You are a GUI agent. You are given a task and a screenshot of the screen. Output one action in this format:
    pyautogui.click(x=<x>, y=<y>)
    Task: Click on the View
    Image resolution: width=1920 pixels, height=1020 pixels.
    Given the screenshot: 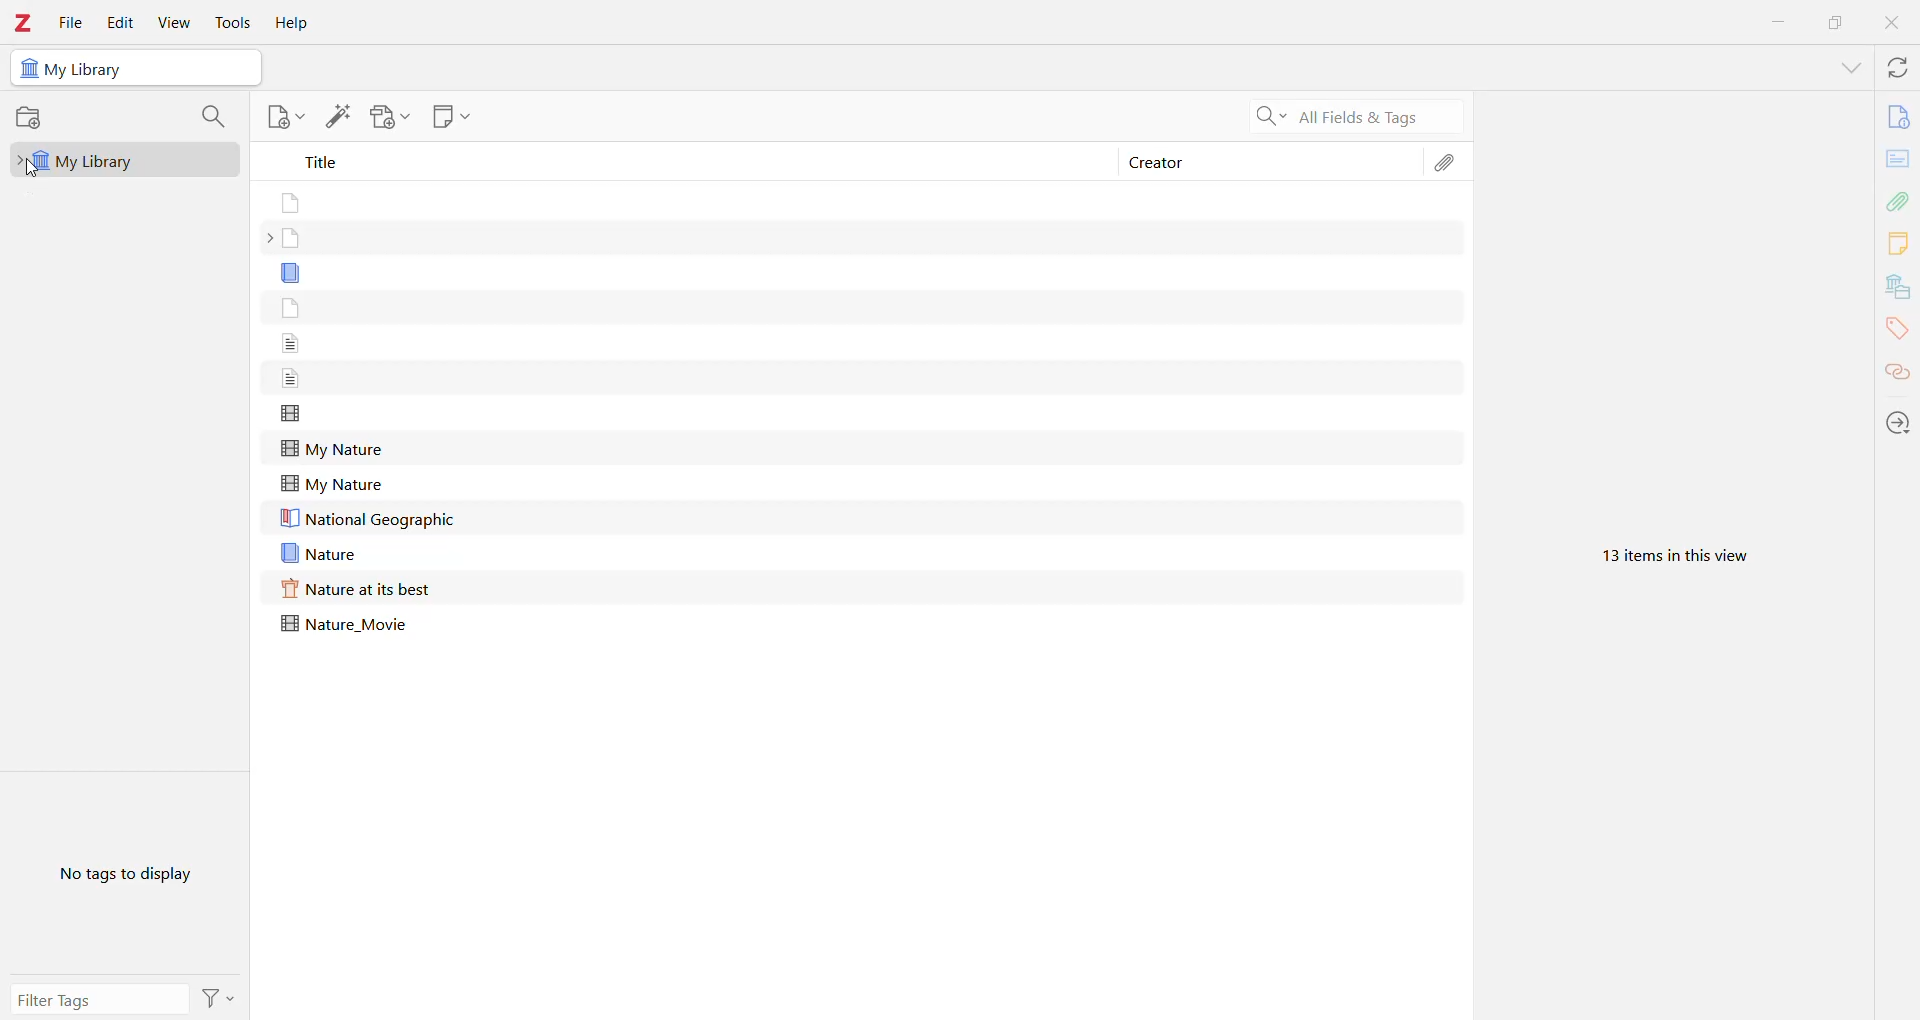 What is the action you would take?
    pyautogui.click(x=174, y=24)
    